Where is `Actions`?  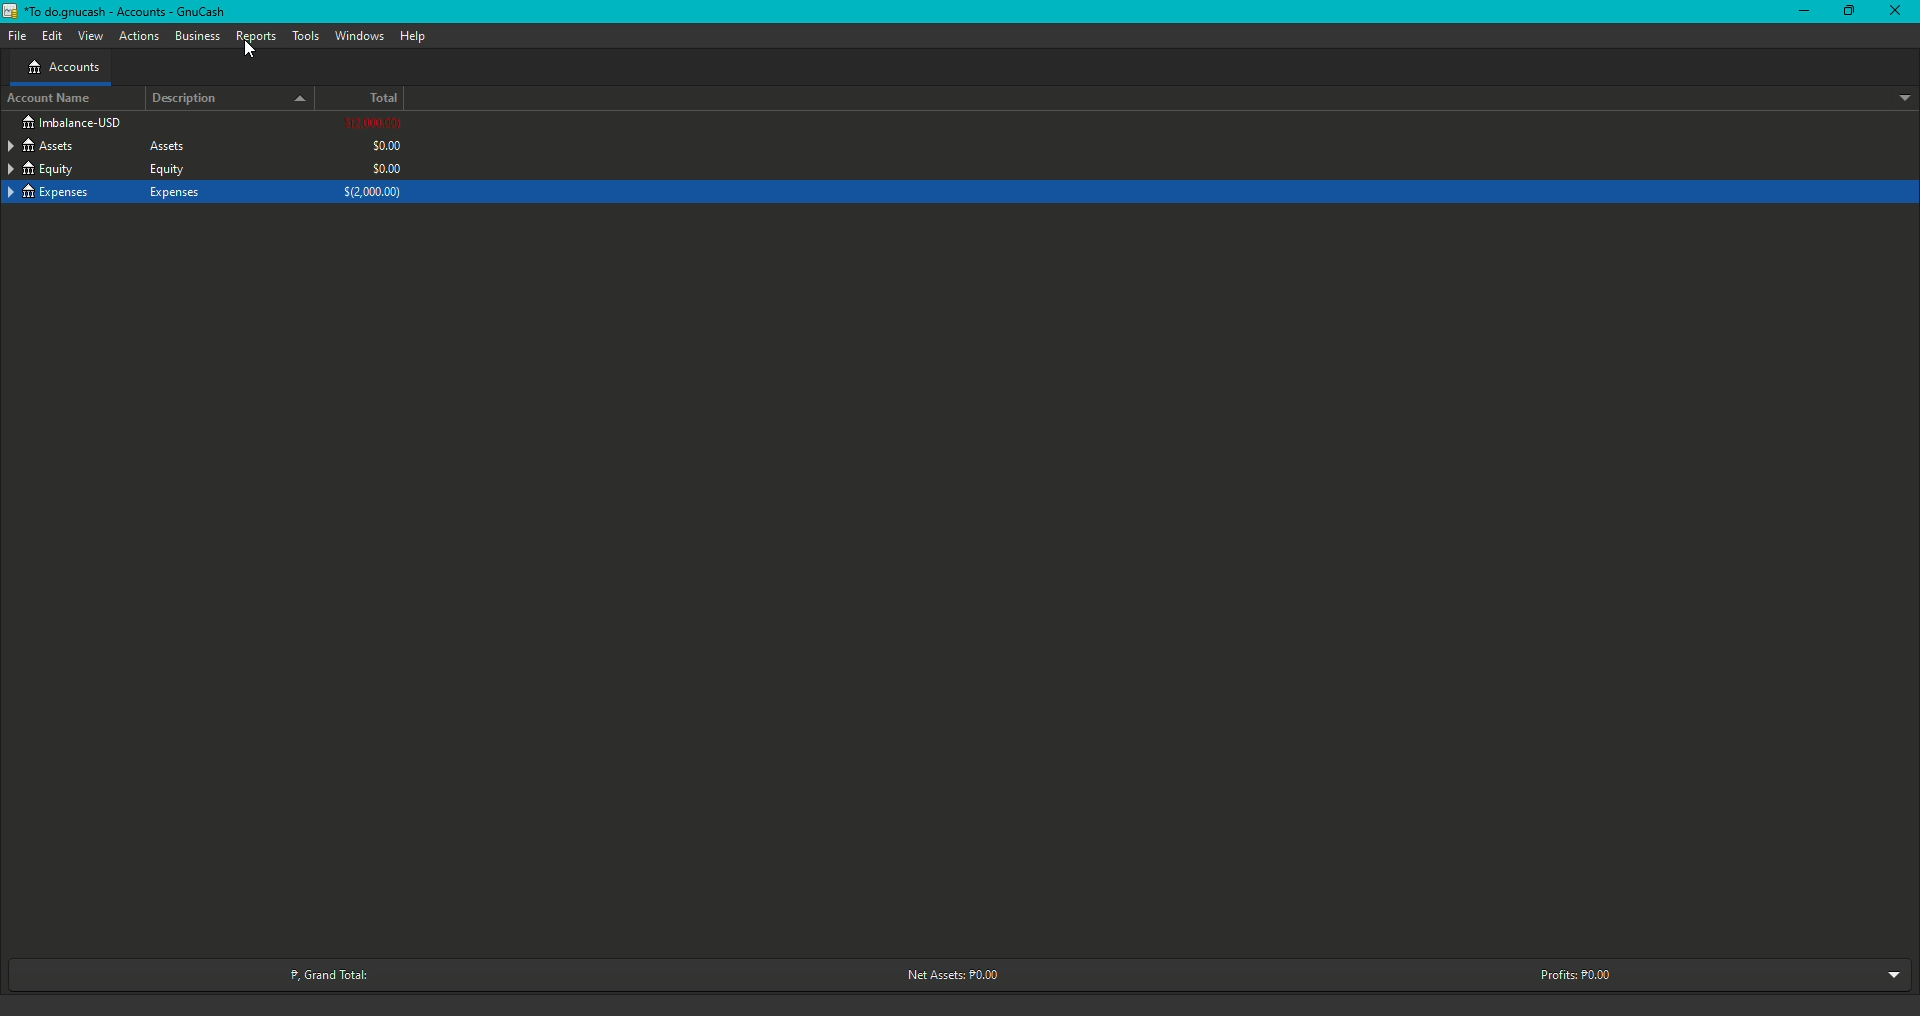
Actions is located at coordinates (138, 34).